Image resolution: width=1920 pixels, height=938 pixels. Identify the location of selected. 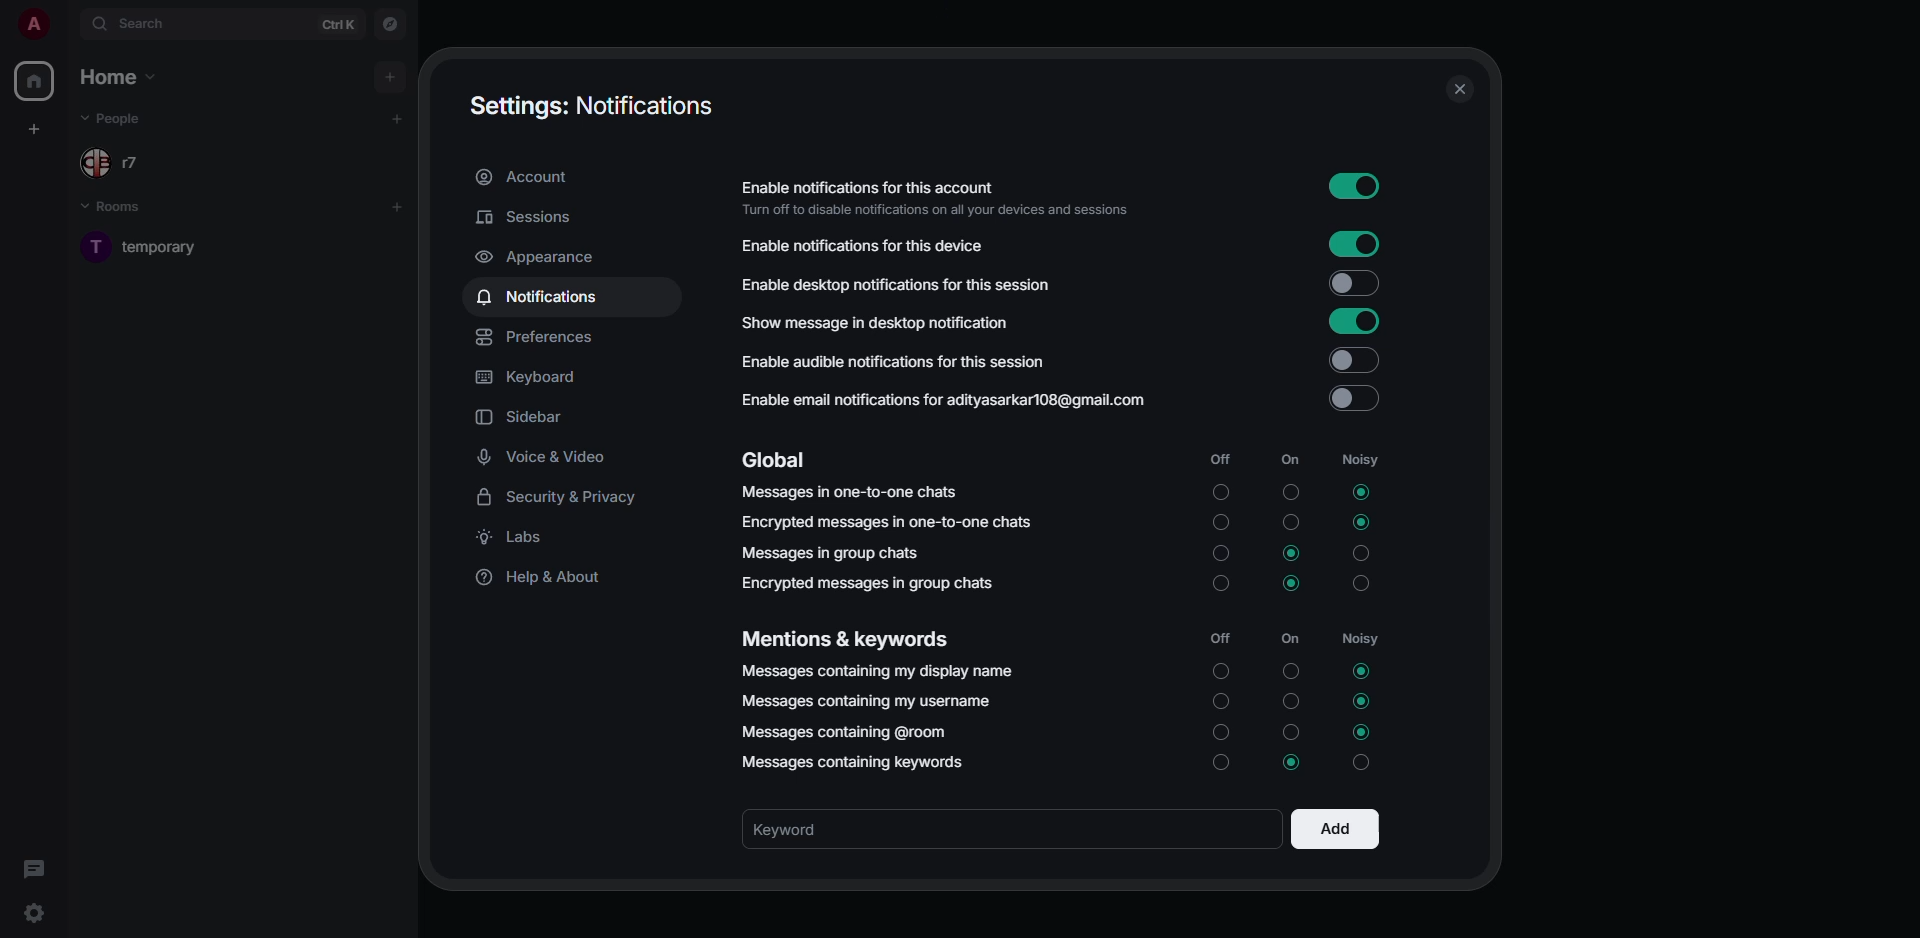
(1291, 766).